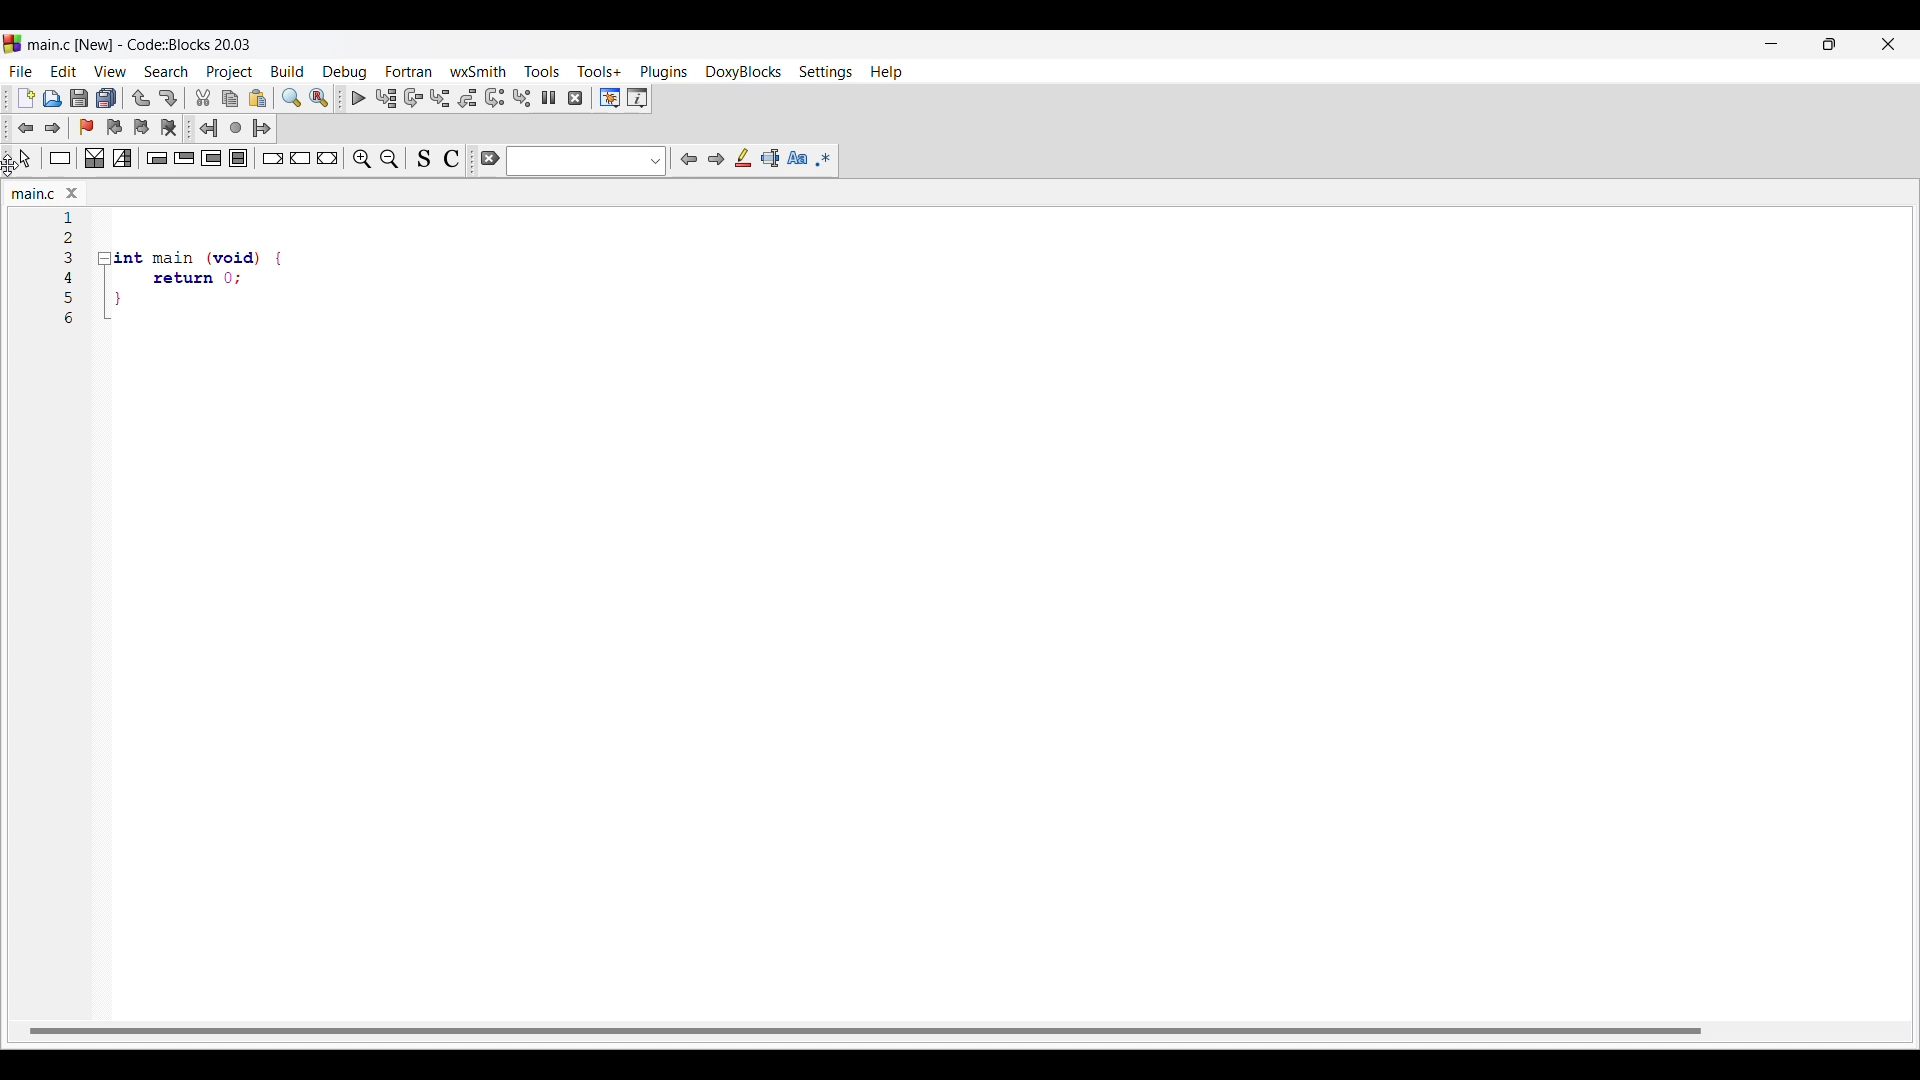  What do you see at coordinates (345, 73) in the screenshot?
I see `Debug menu` at bounding box center [345, 73].